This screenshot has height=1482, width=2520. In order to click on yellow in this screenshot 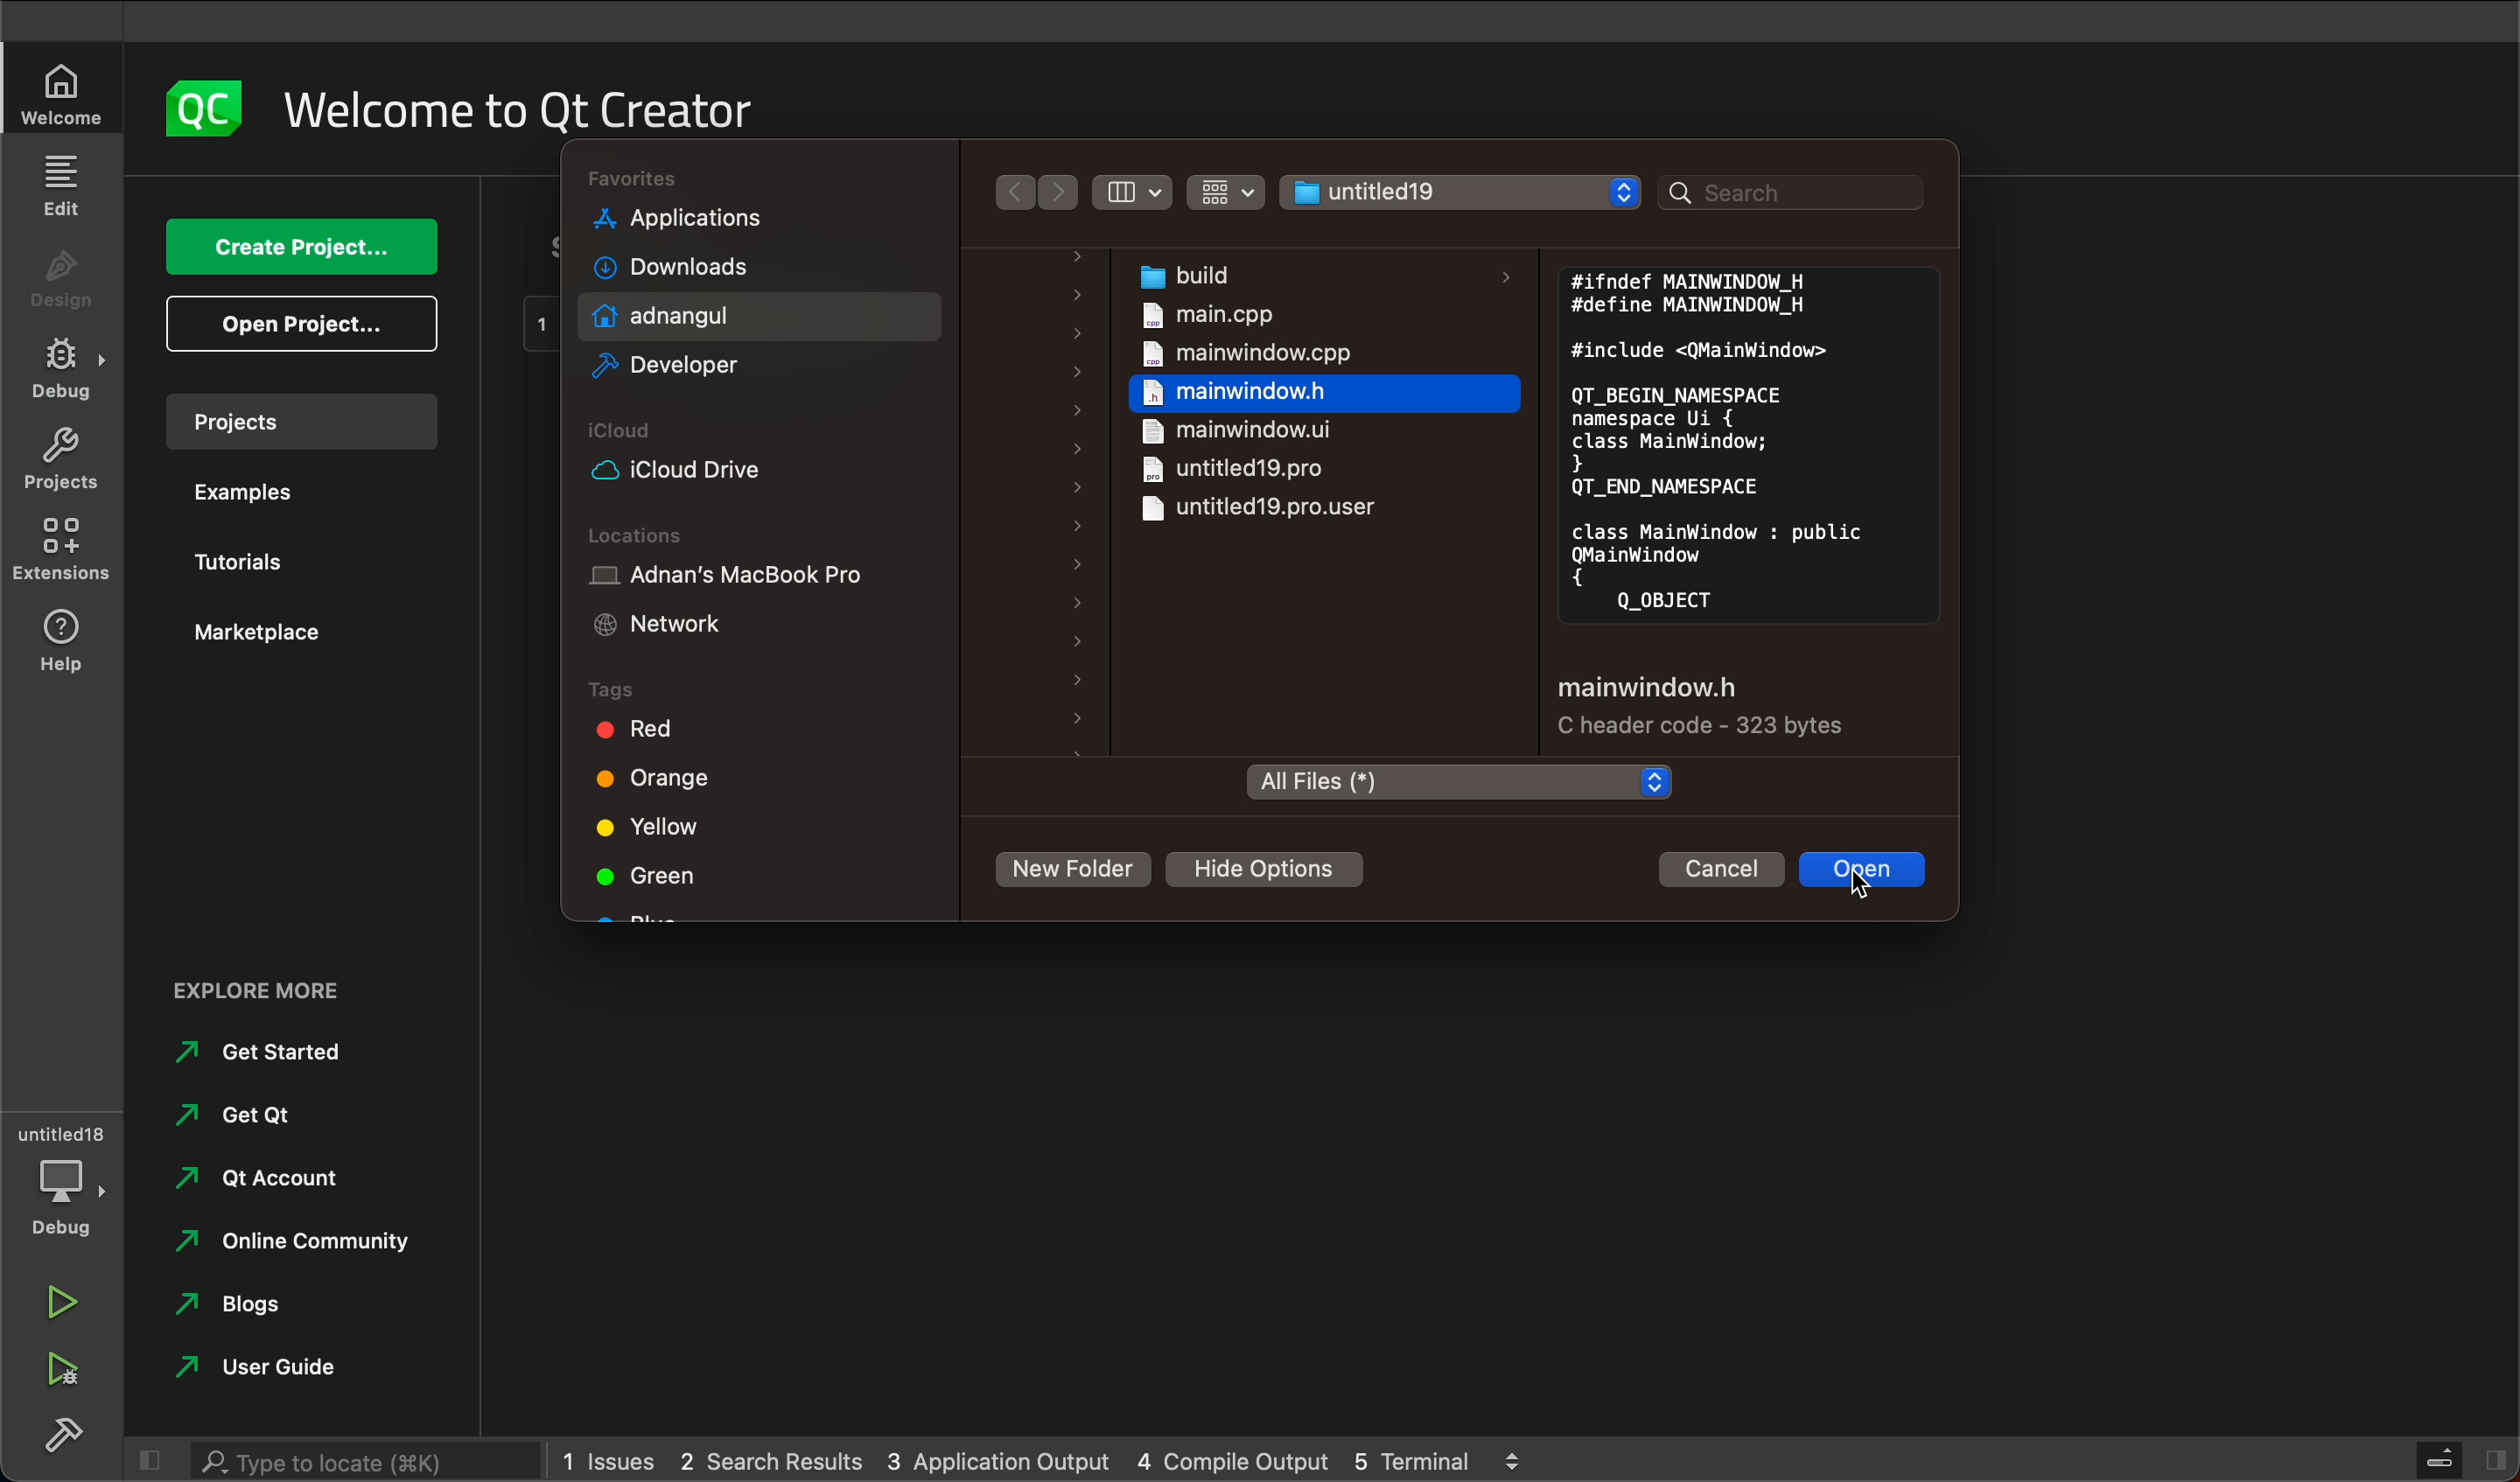, I will do `click(675, 826)`.